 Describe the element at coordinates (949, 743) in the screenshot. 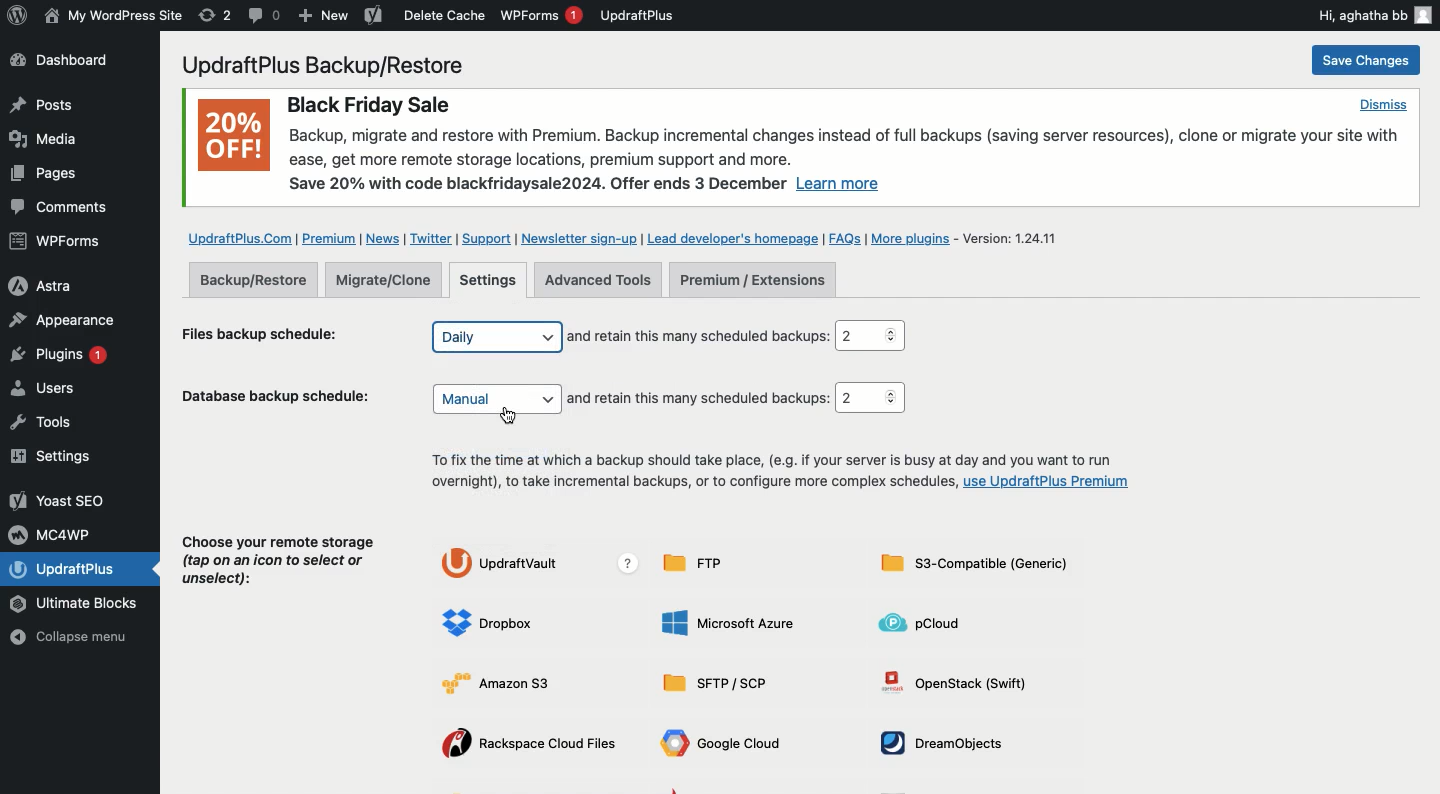

I see `DreamObjects` at that location.